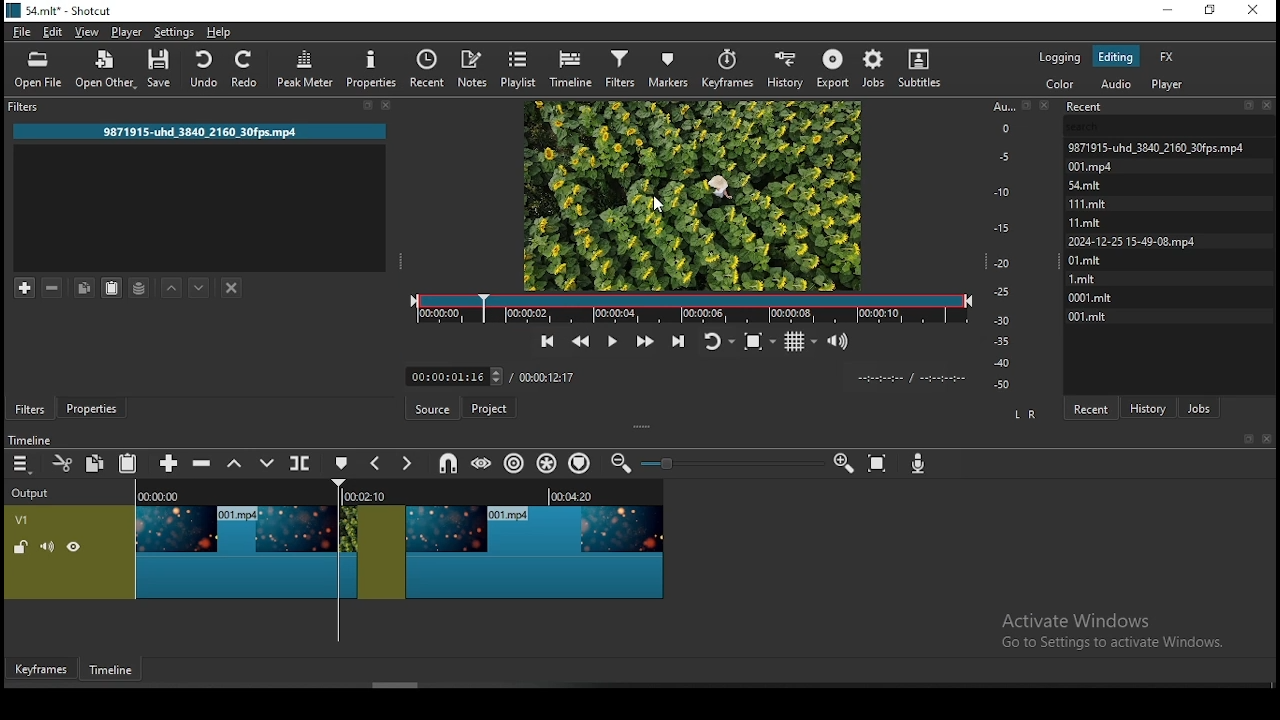 This screenshot has width=1280, height=720. What do you see at coordinates (876, 70) in the screenshot?
I see `jobs` at bounding box center [876, 70].